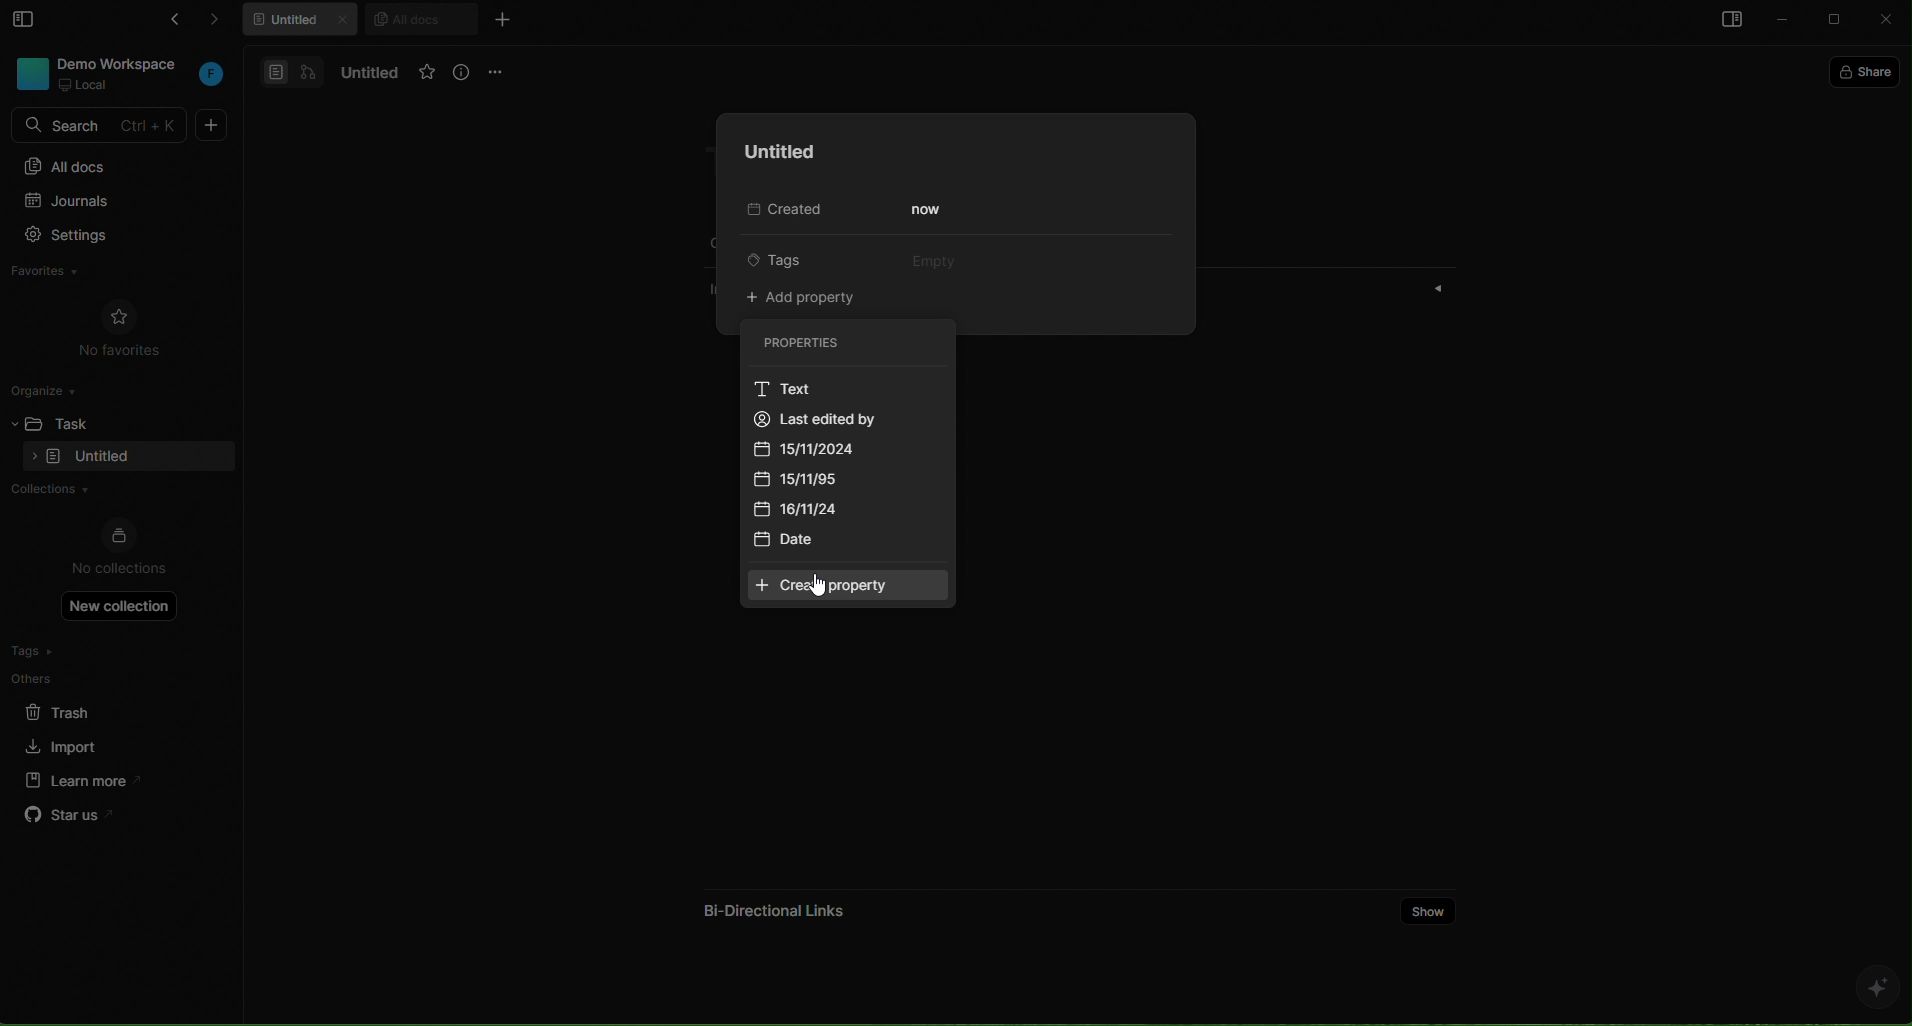 This screenshot has height=1026, width=1912. Describe the element at coordinates (1869, 70) in the screenshot. I see `share` at that location.